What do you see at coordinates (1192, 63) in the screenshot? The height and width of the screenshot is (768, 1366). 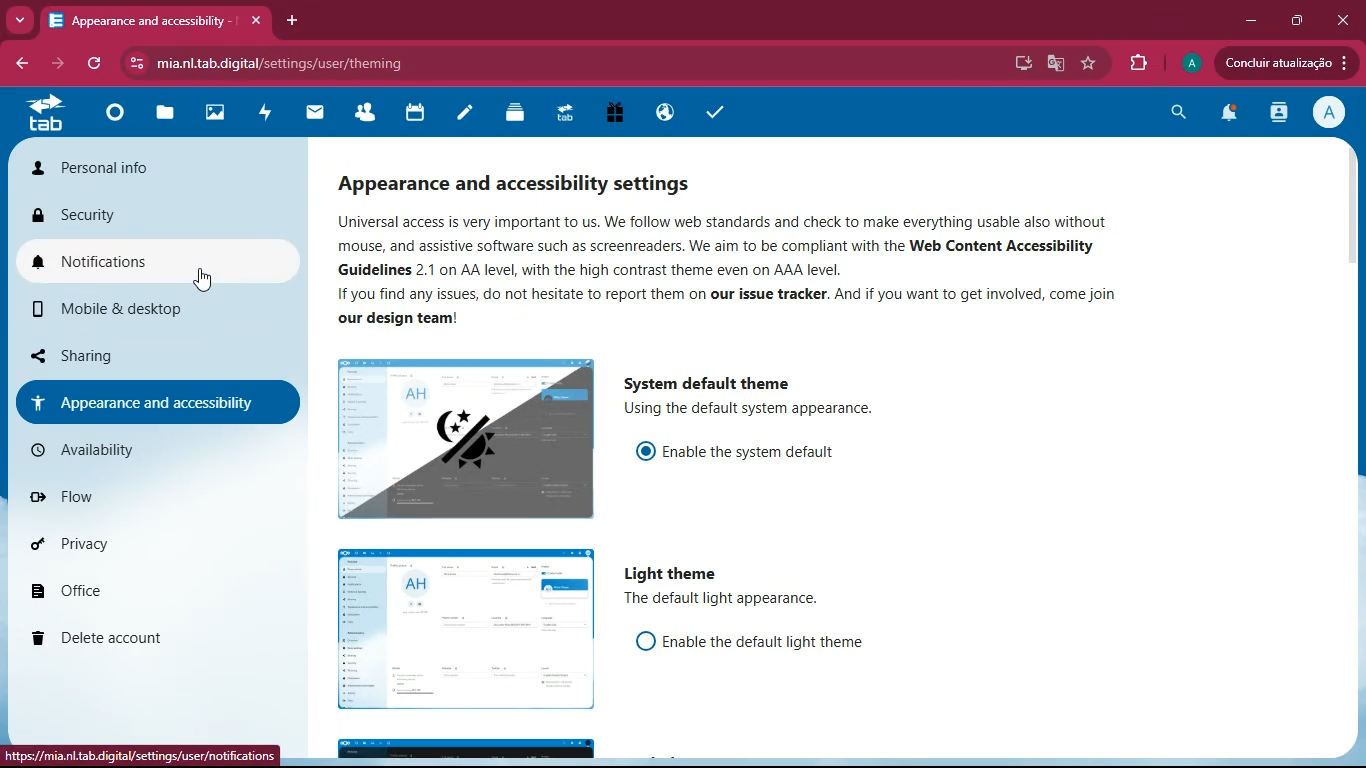 I see `profile` at bounding box center [1192, 63].